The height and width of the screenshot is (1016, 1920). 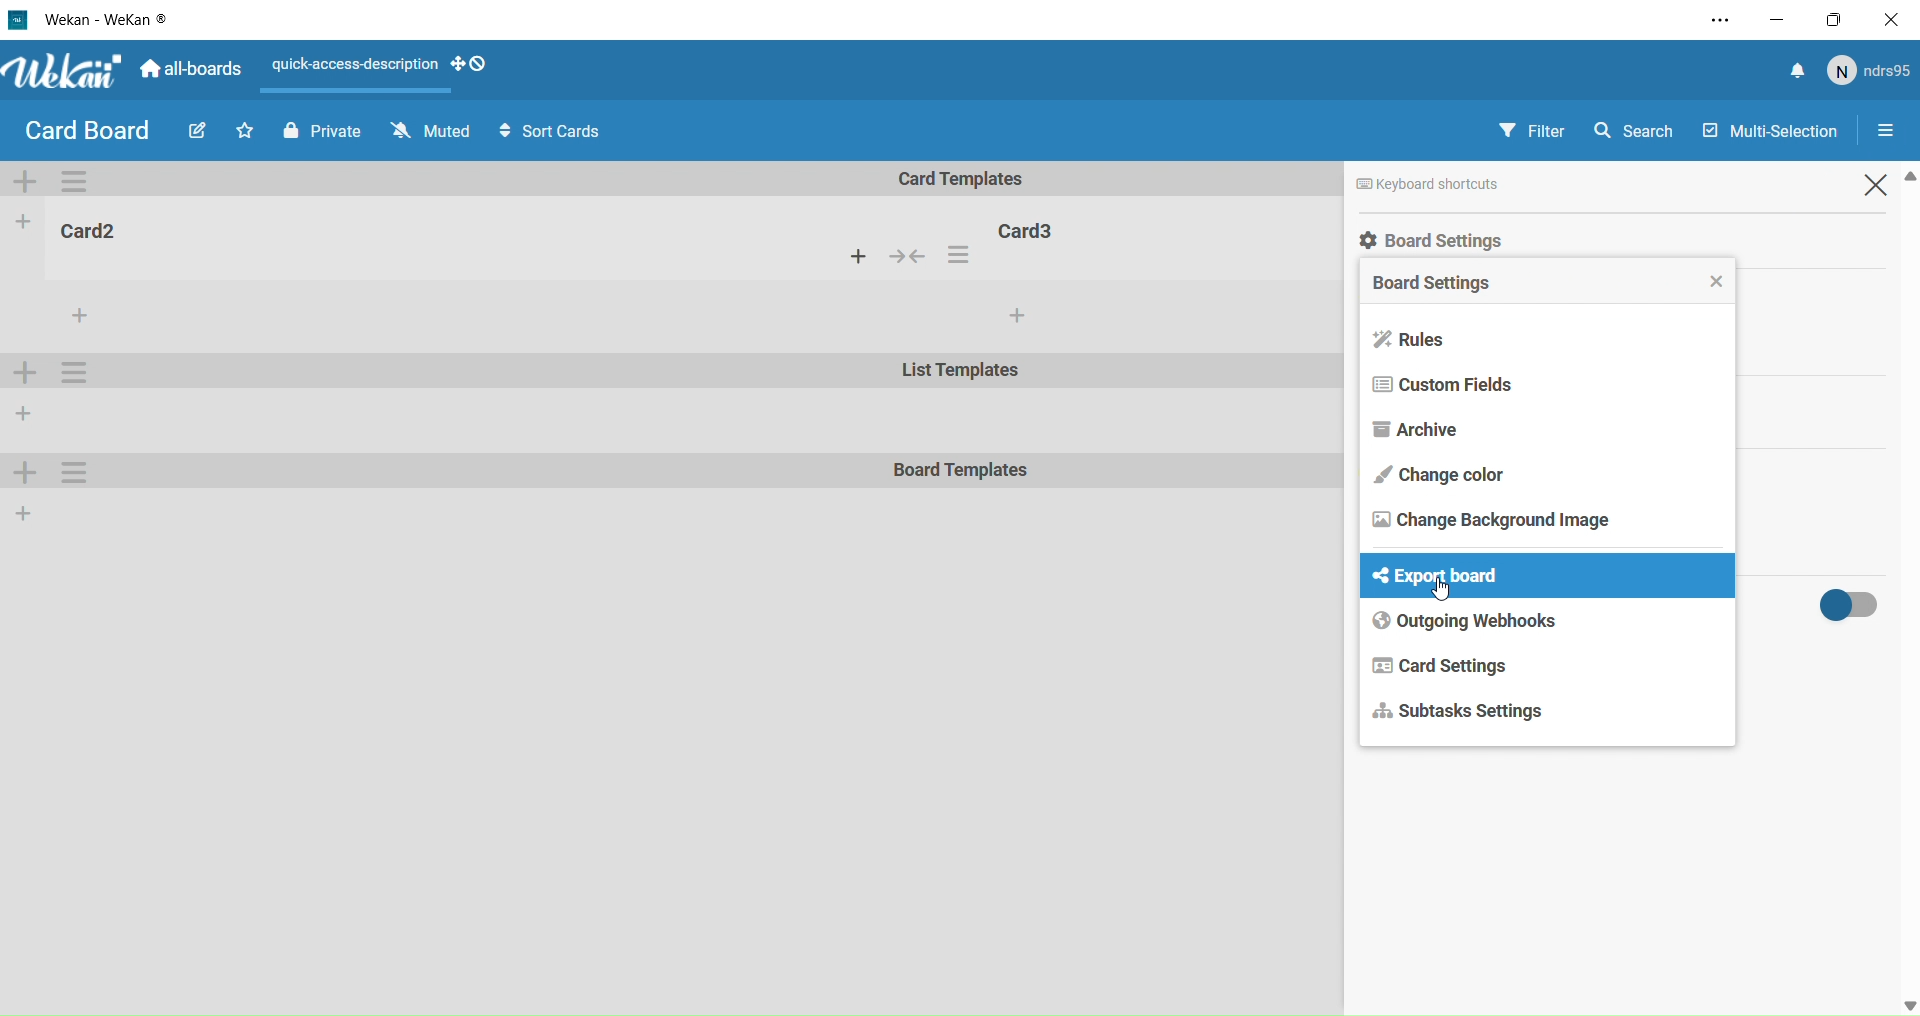 What do you see at coordinates (24, 219) in the screenshot?
I see `` at bounding box center [24, 219].